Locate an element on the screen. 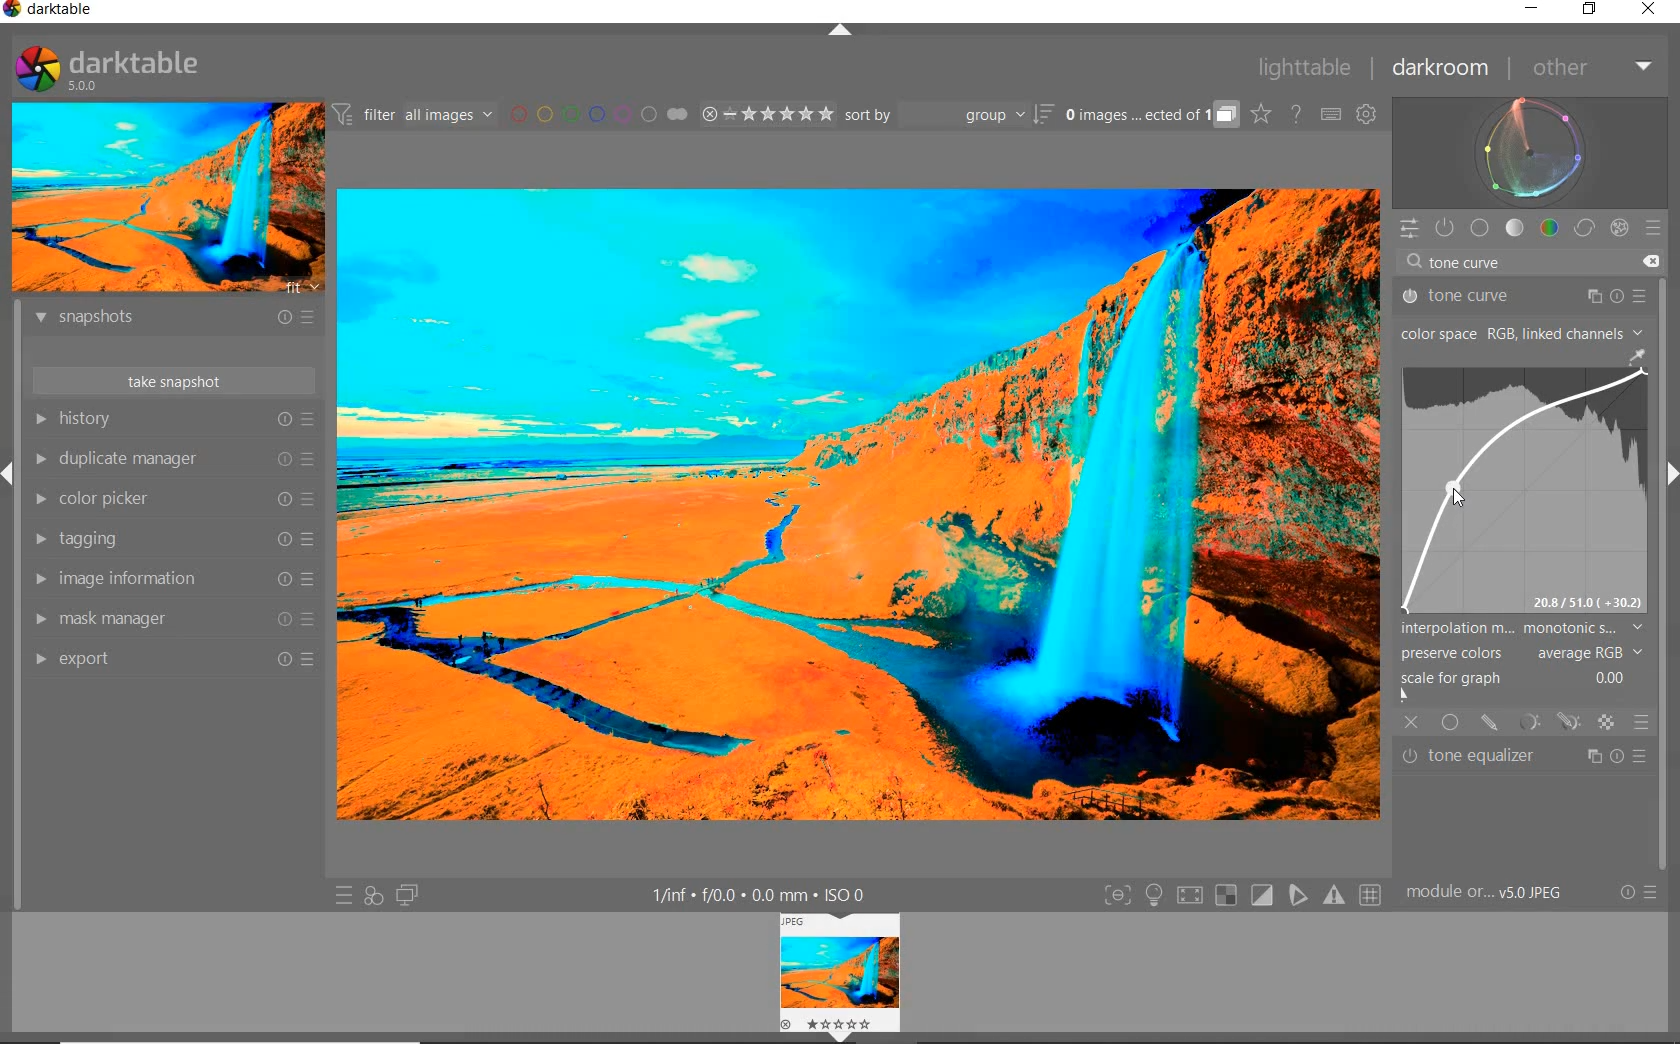  duplicate manager is located at coordinates (173, 458).